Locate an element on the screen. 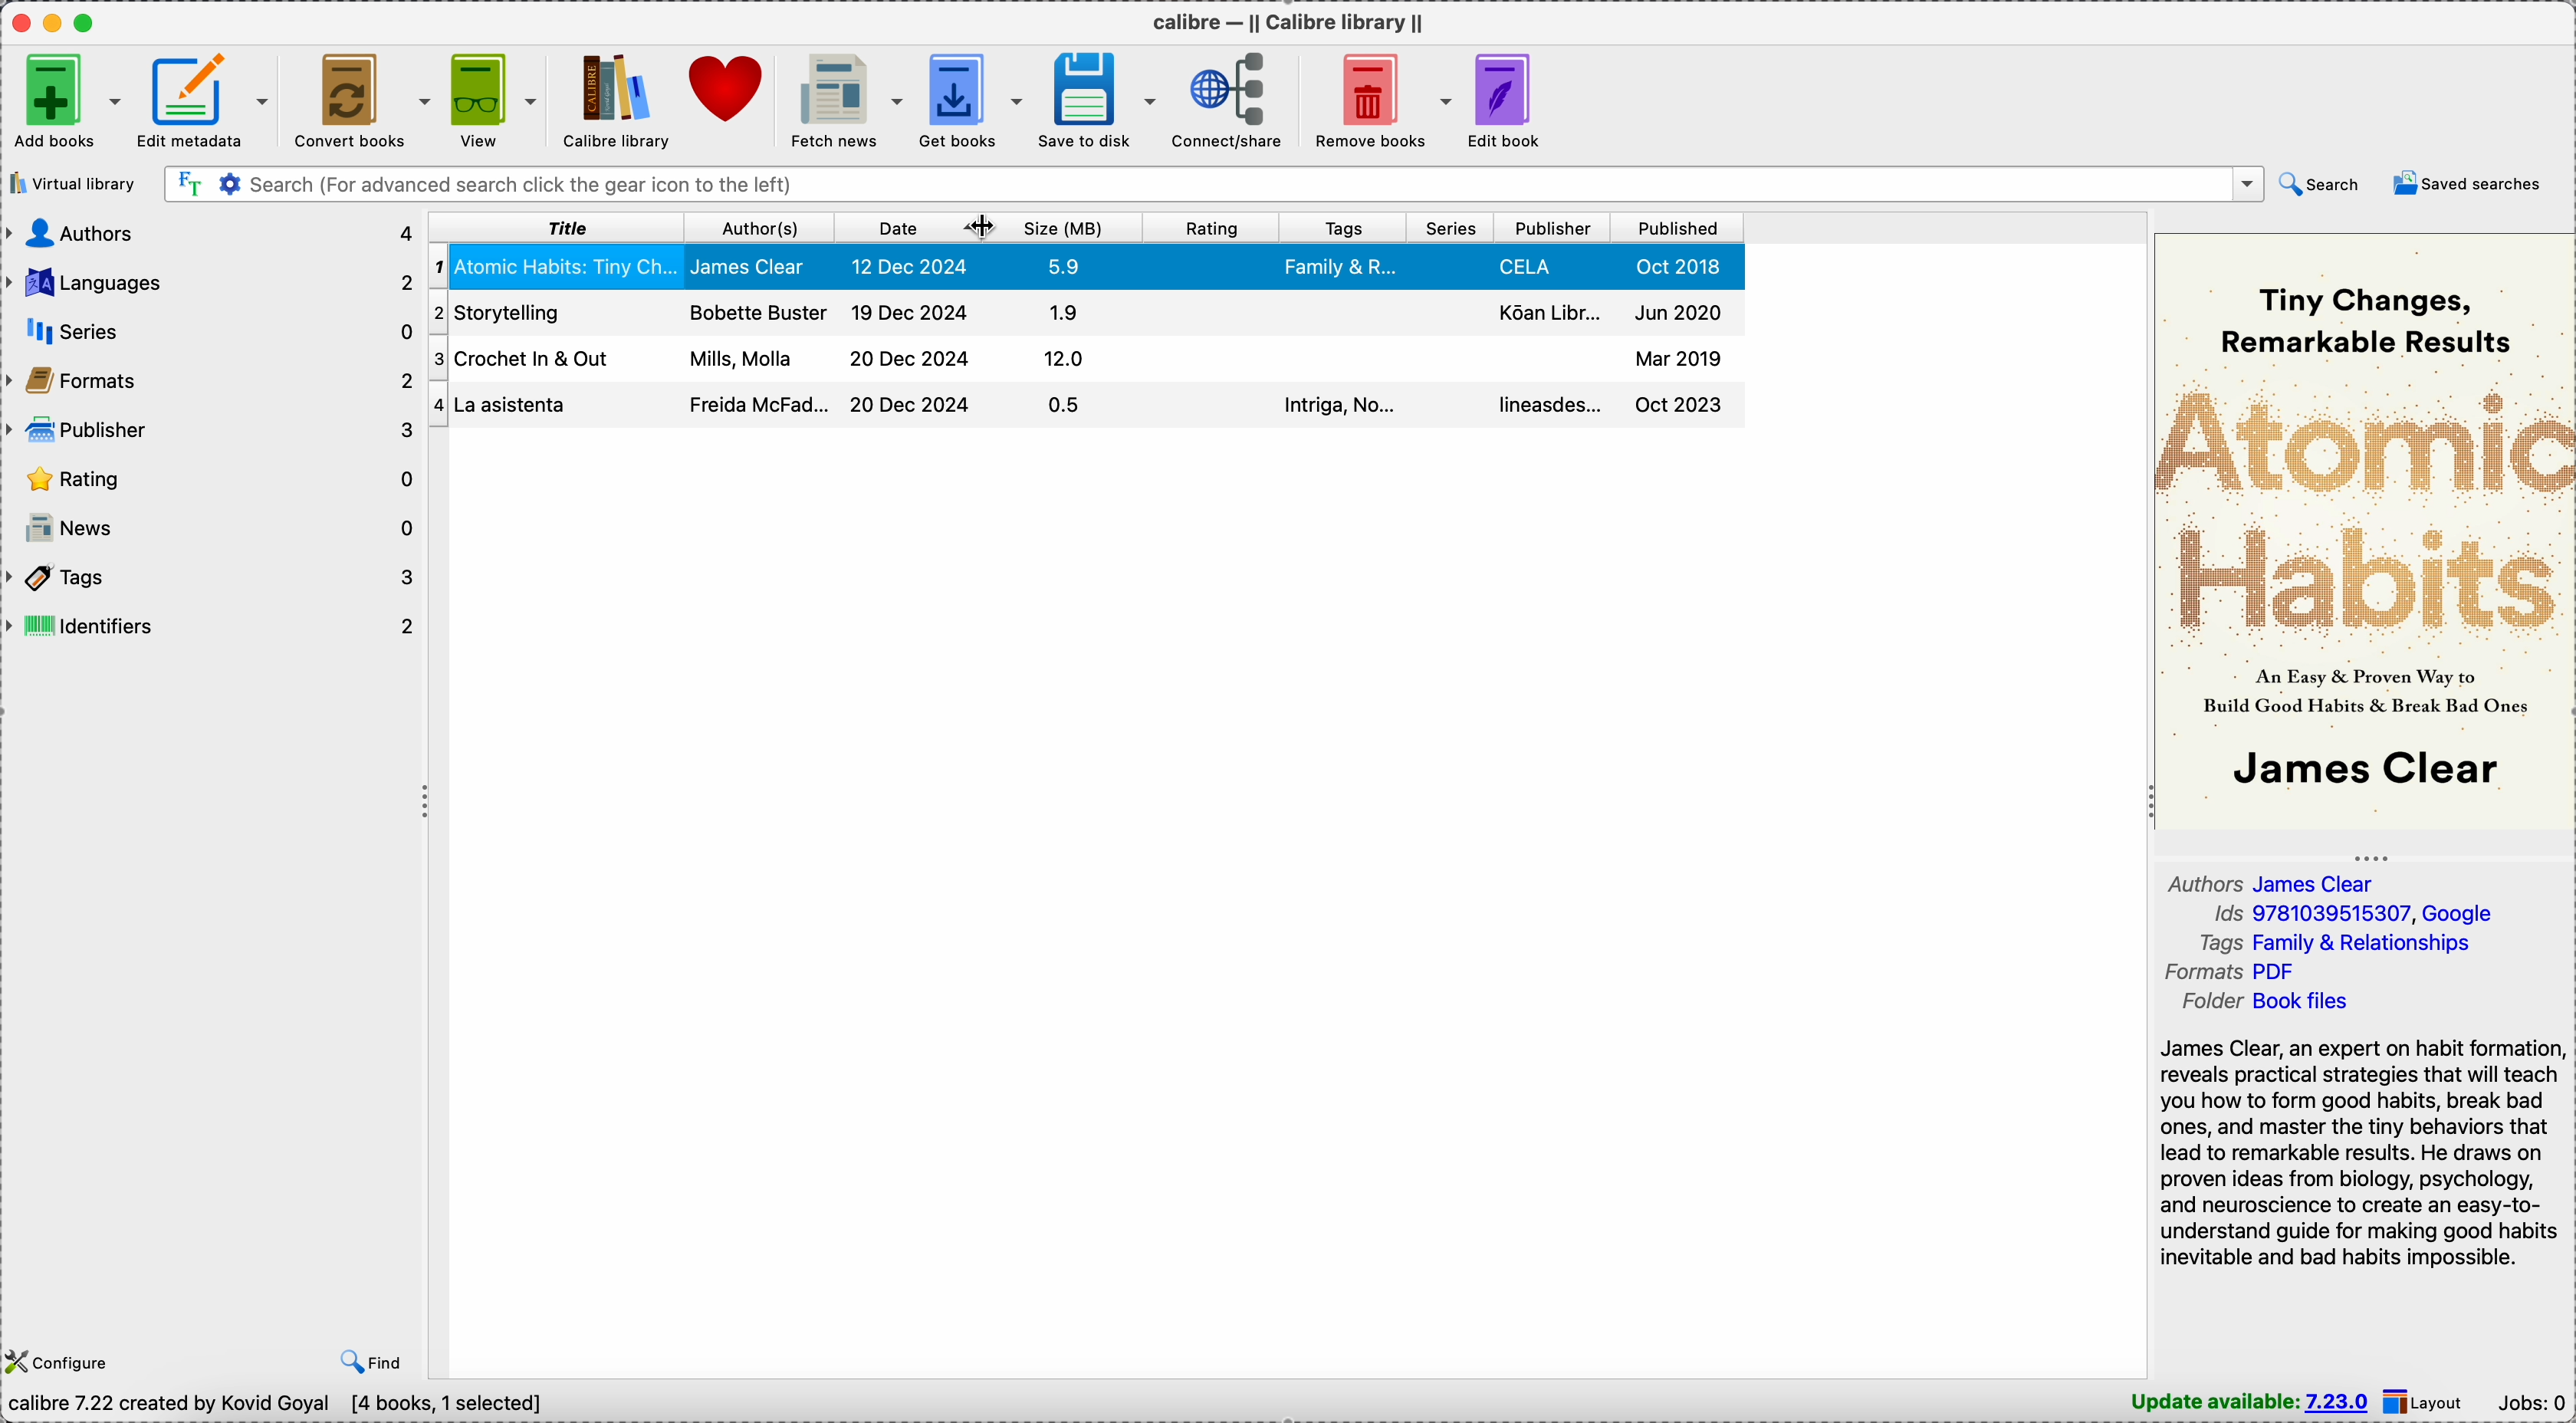 This screenshot has height=1423, width=2576. series is located at coordinates (213, 333).